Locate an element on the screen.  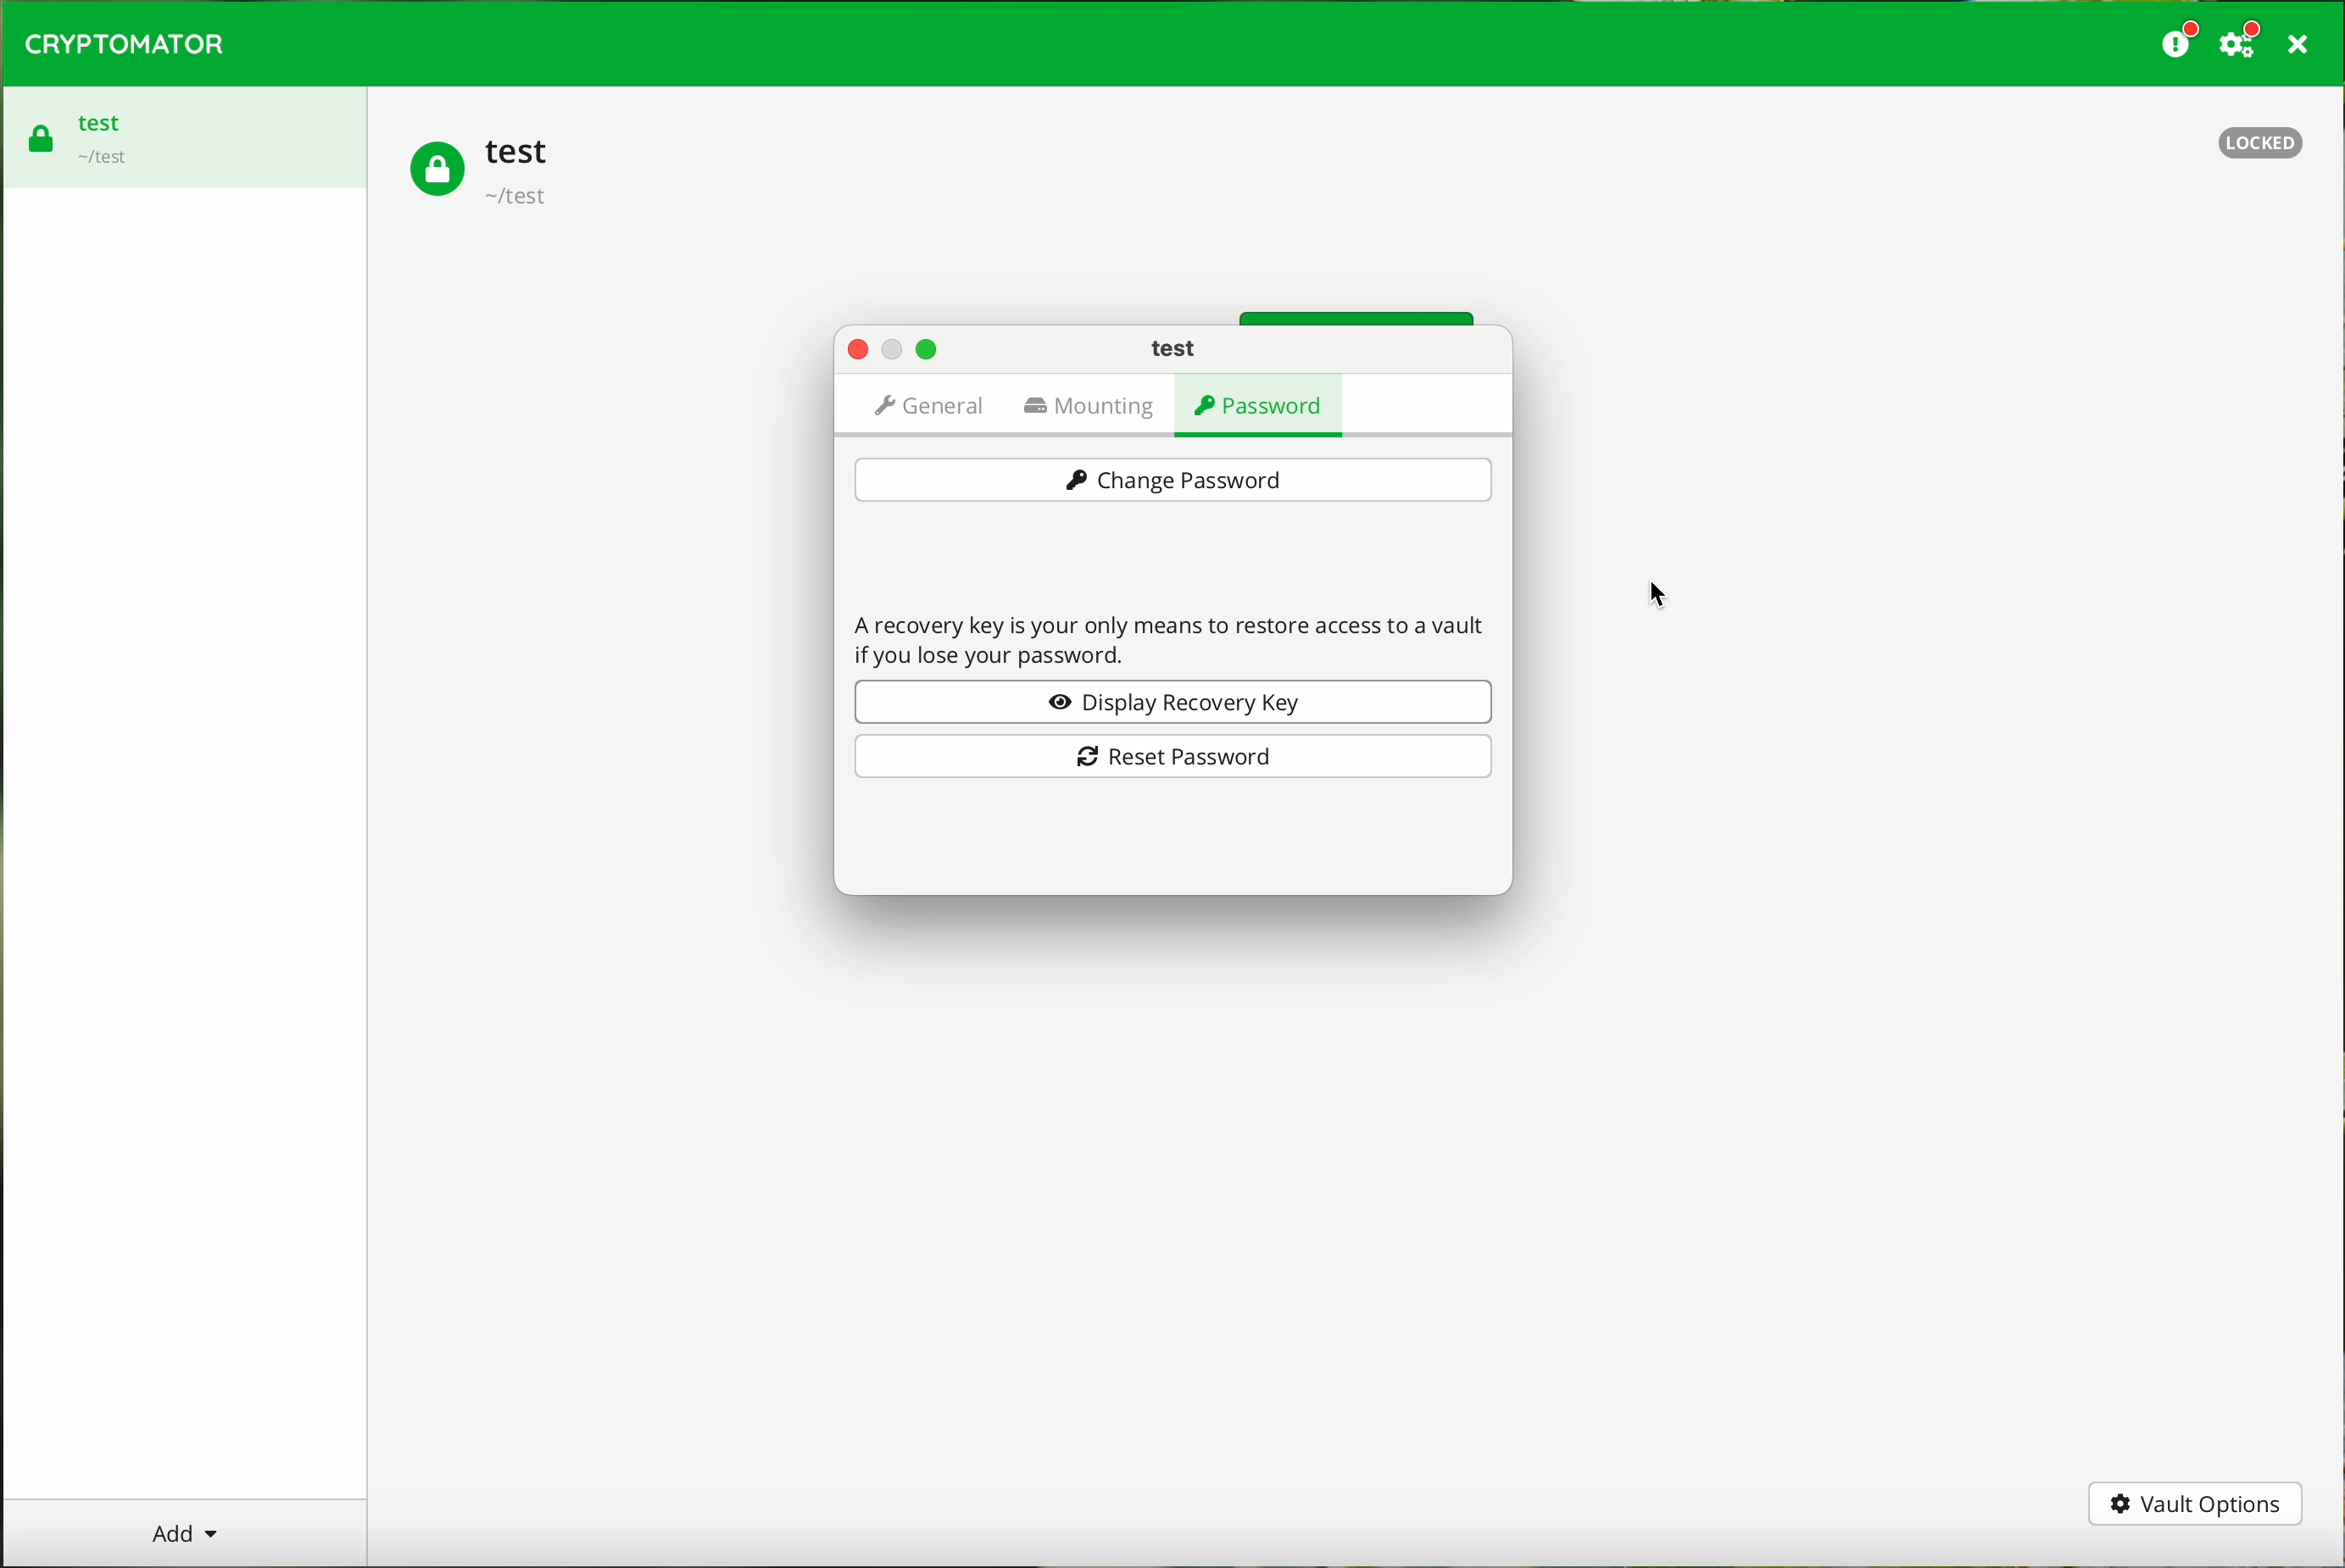
close program is located at coordinates (2304, 44).